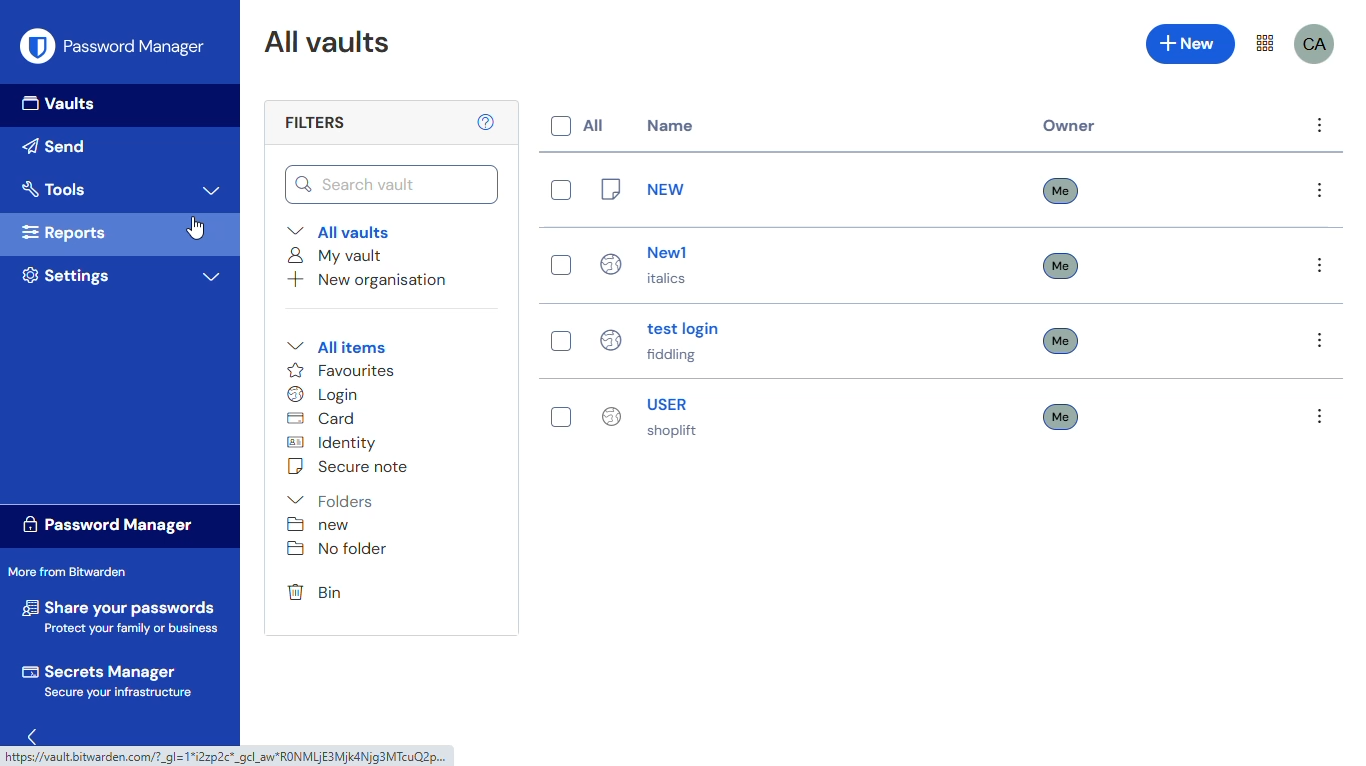 The image size is (1366, 766). I want to click on secrets manager secure your infrastucture, so click(110, 681).